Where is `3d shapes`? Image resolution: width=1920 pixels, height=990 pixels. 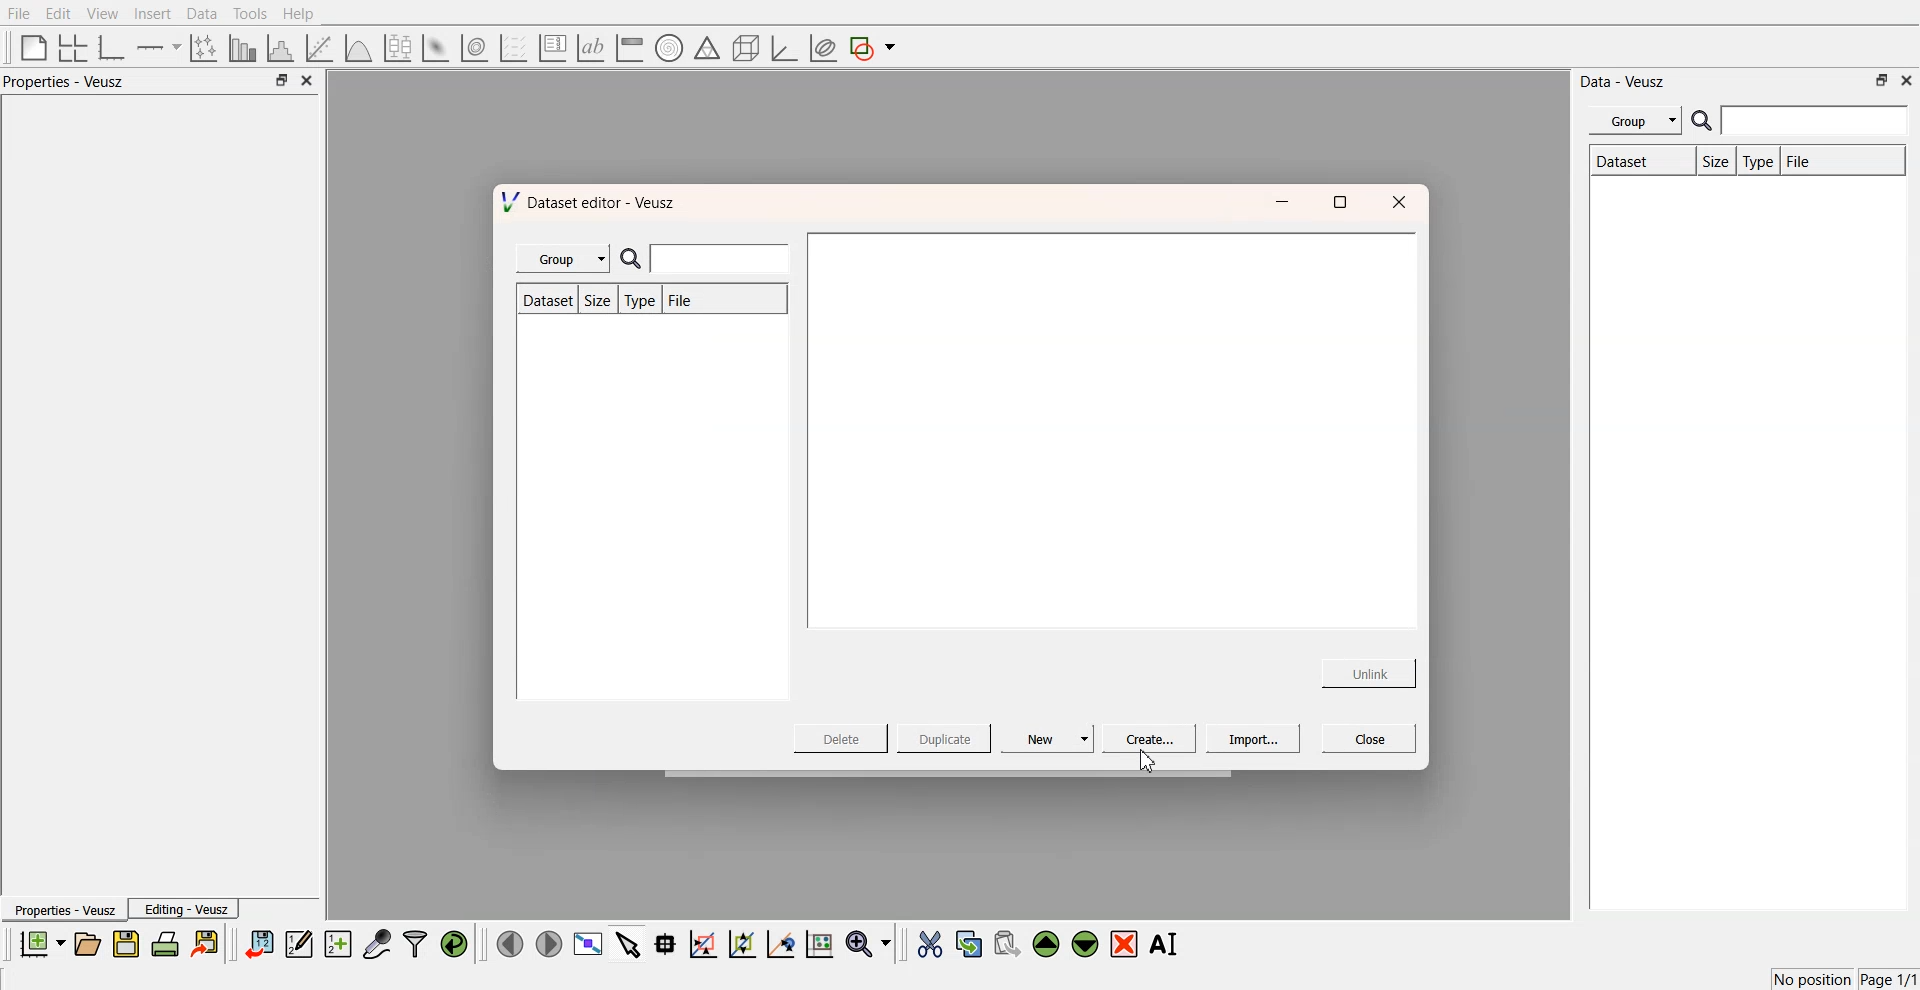
3d shapes is located at coordinates (742, 48).